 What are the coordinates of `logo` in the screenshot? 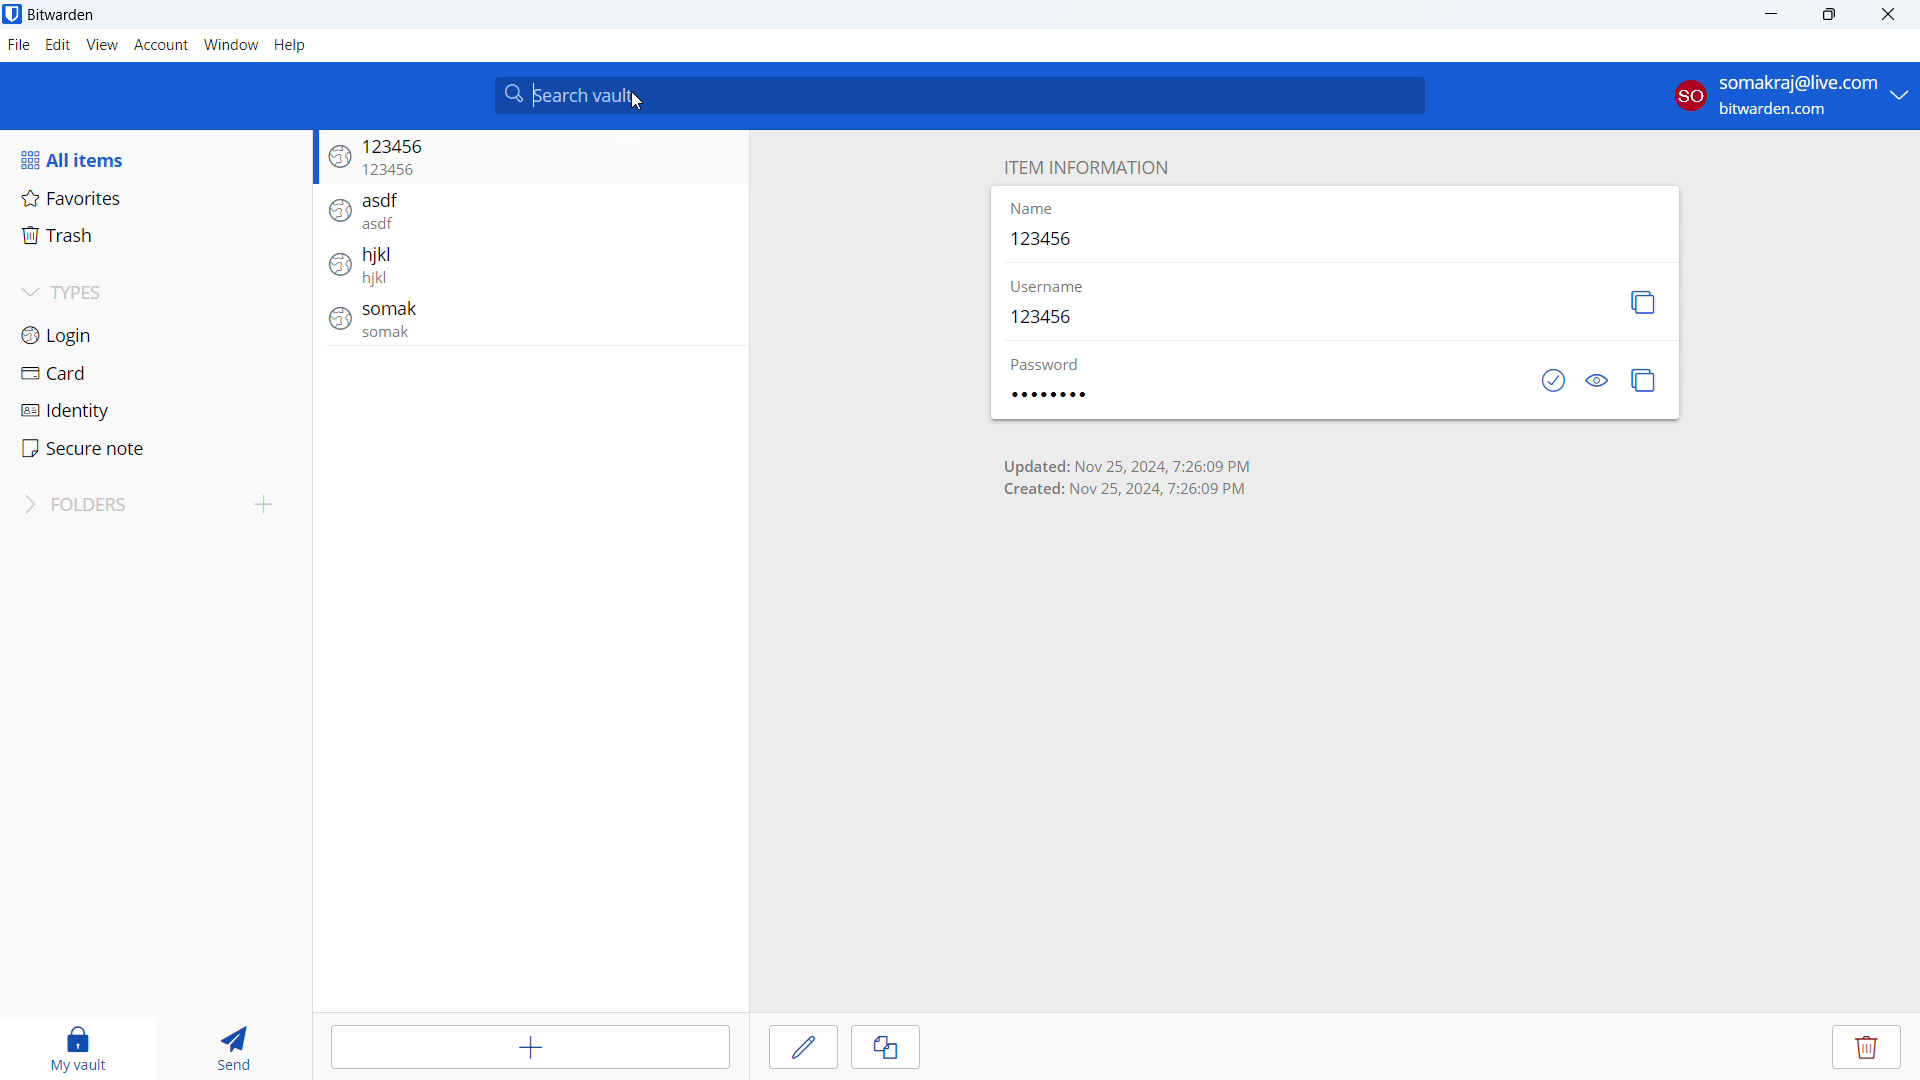 It's located at (12, 14).